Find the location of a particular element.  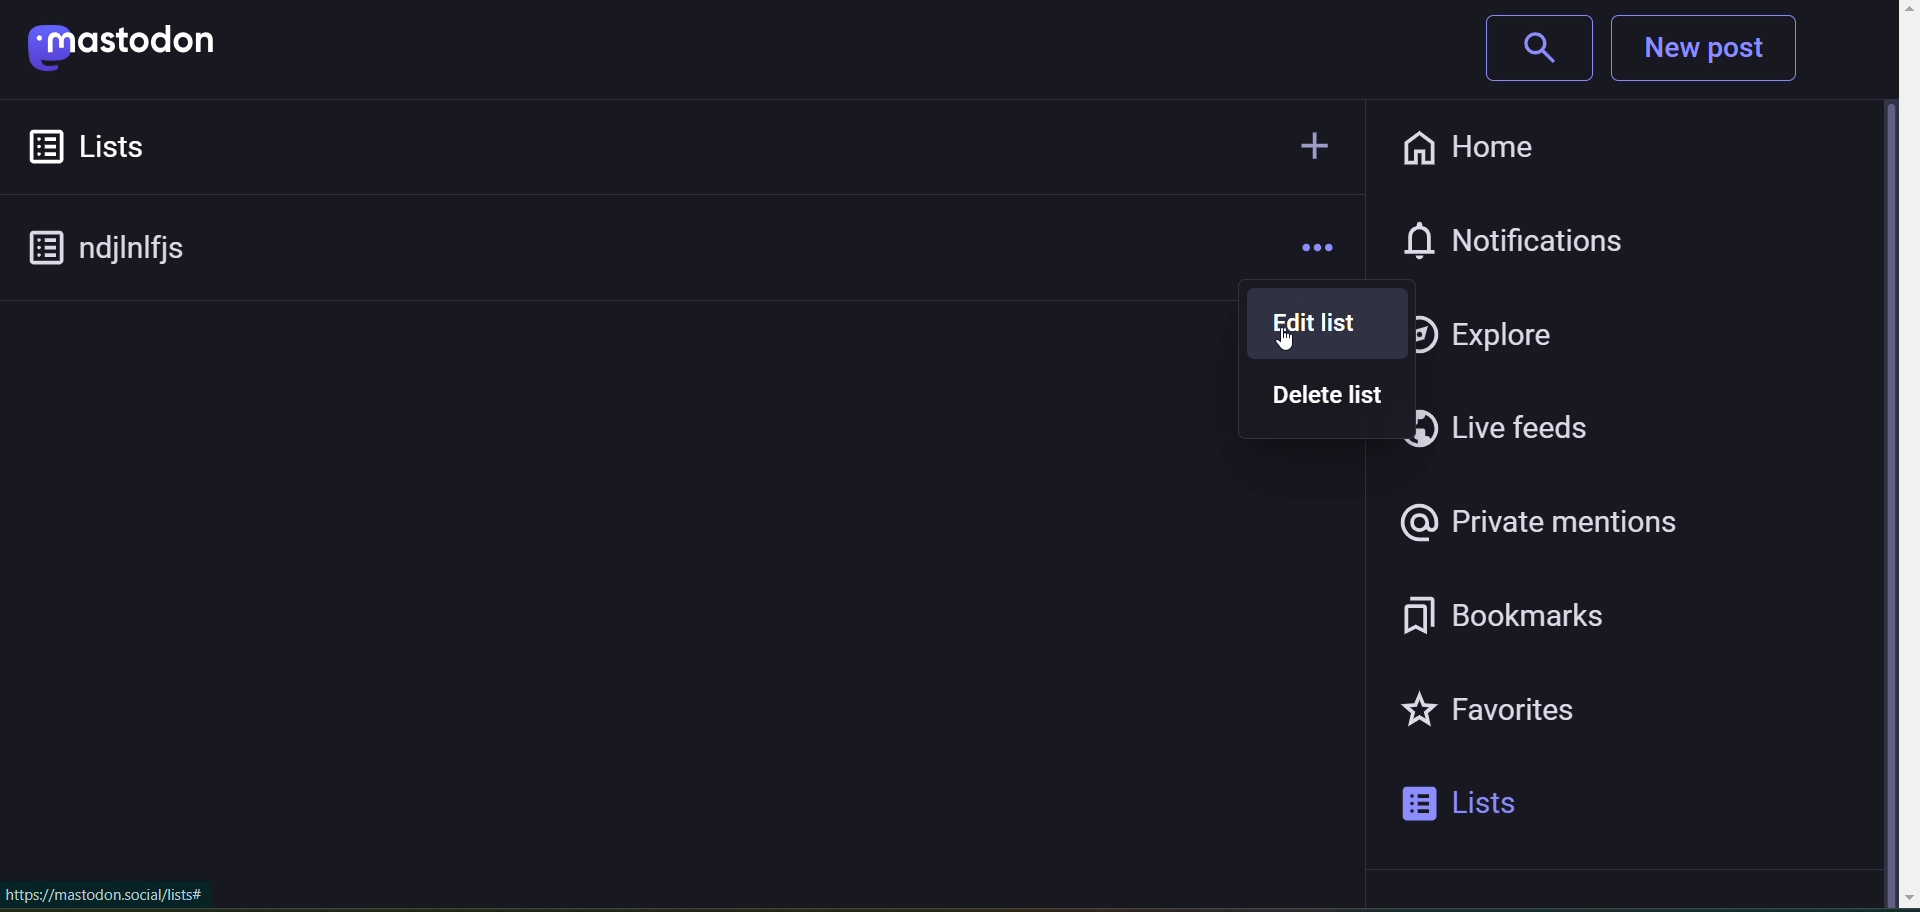

favorites is located at coordinates (1518, 717).